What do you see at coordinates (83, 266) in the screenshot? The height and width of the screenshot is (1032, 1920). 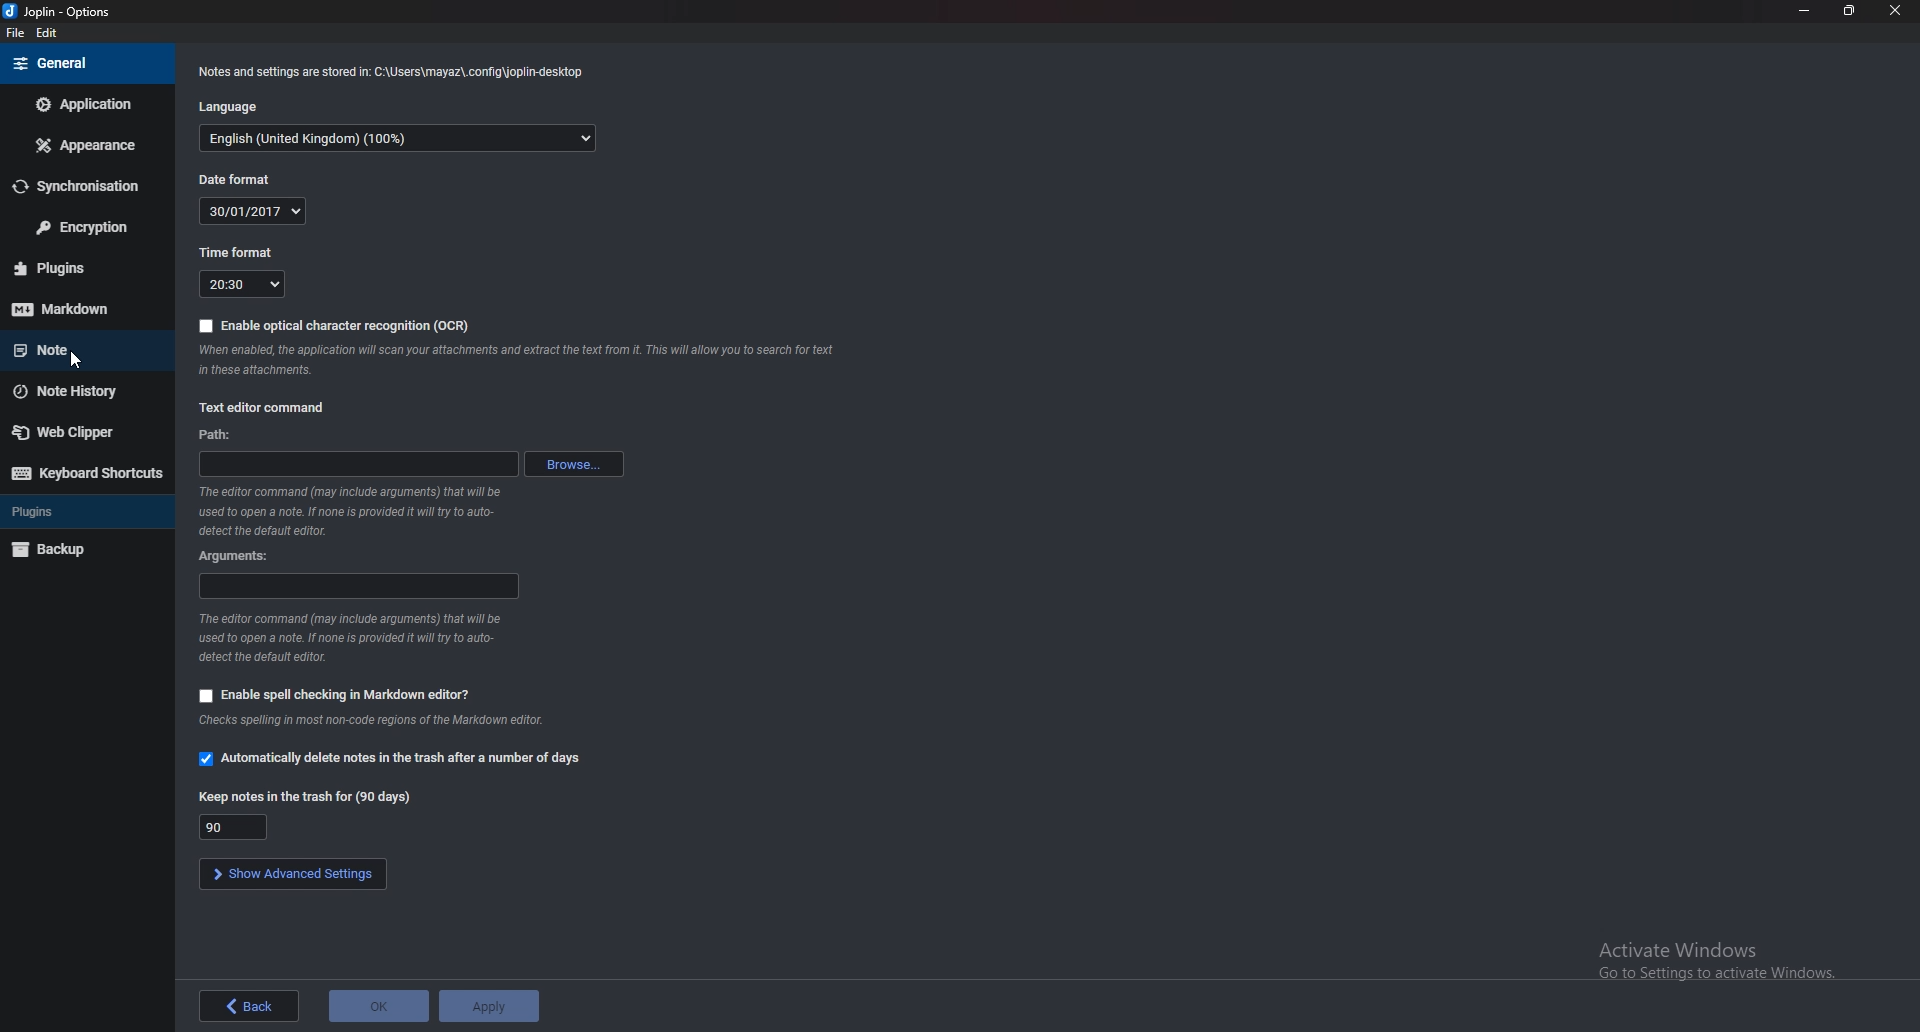 I see `Plugins` at bounding box center [83, 266].